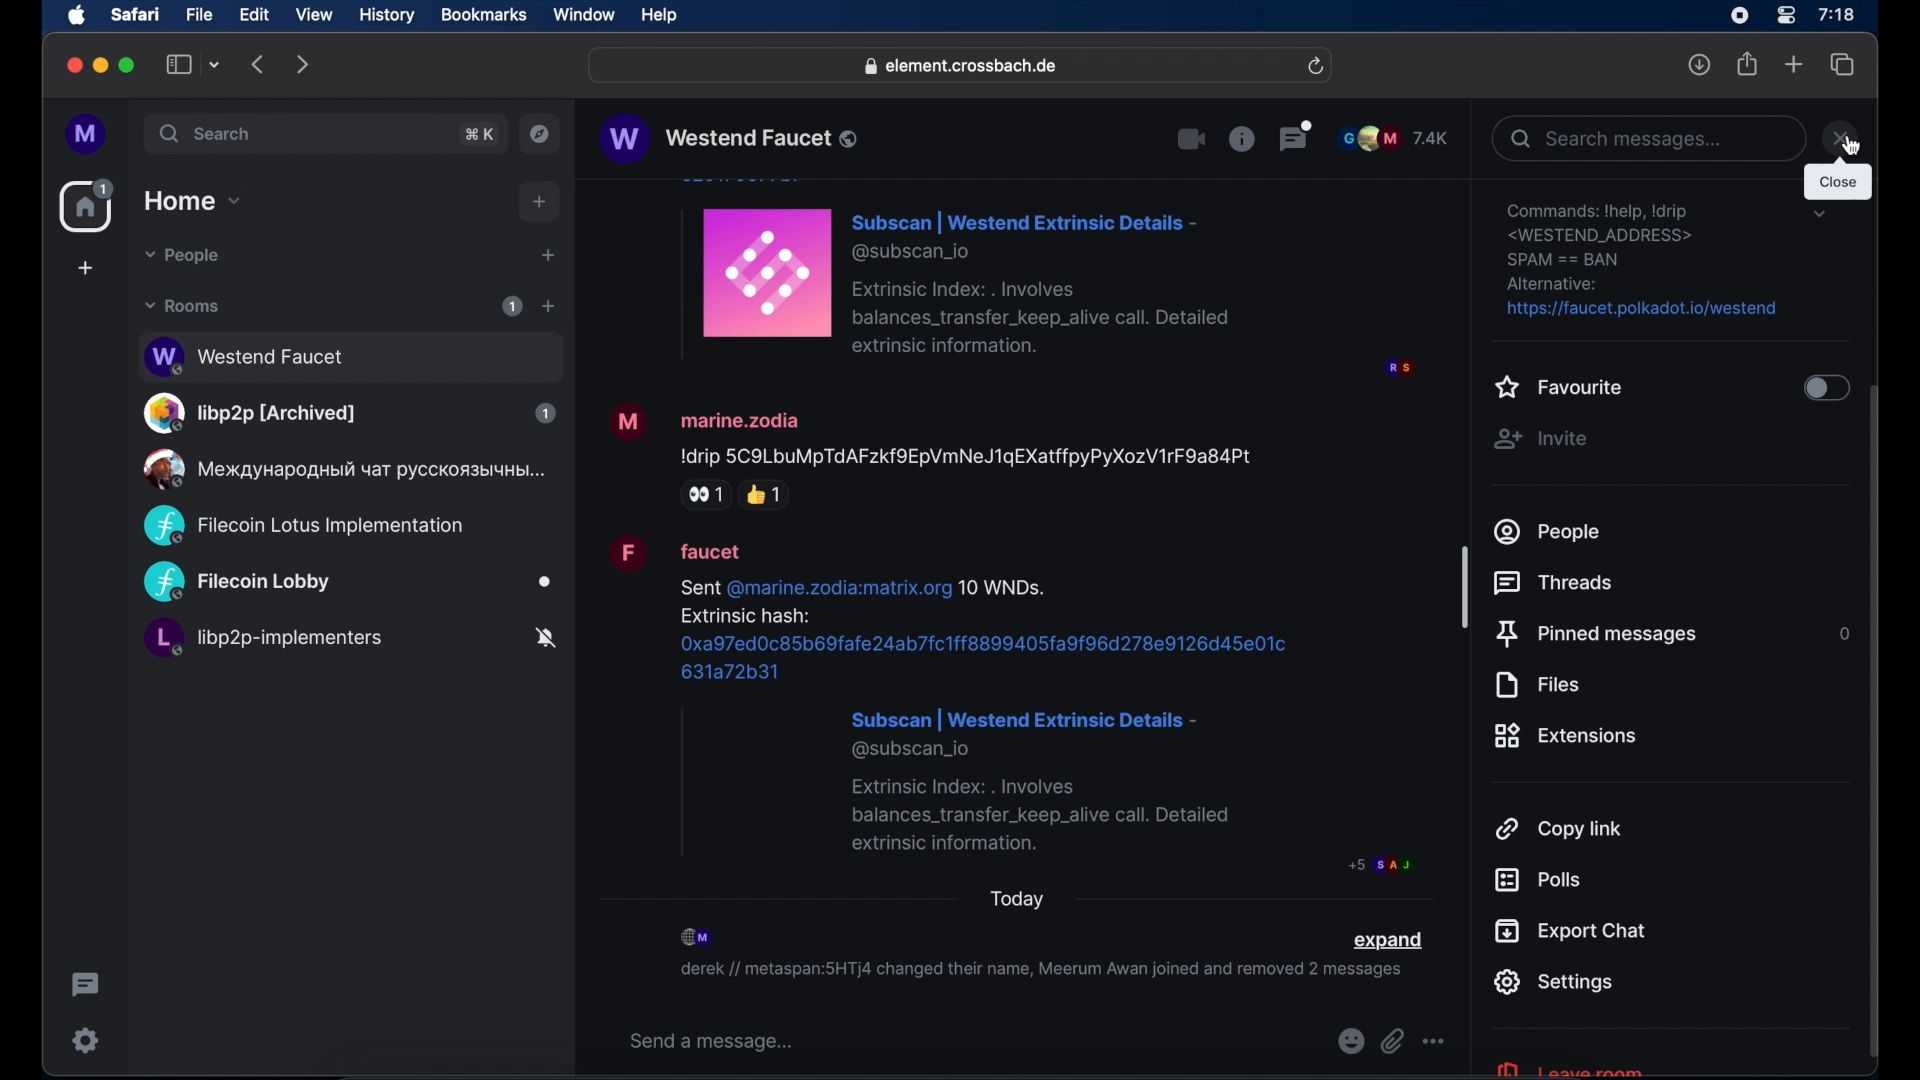 This screenshot has height=1080, width=1920. Describe the element at coordinates (1549, 531) in the screenshot. I see `people` at that location.